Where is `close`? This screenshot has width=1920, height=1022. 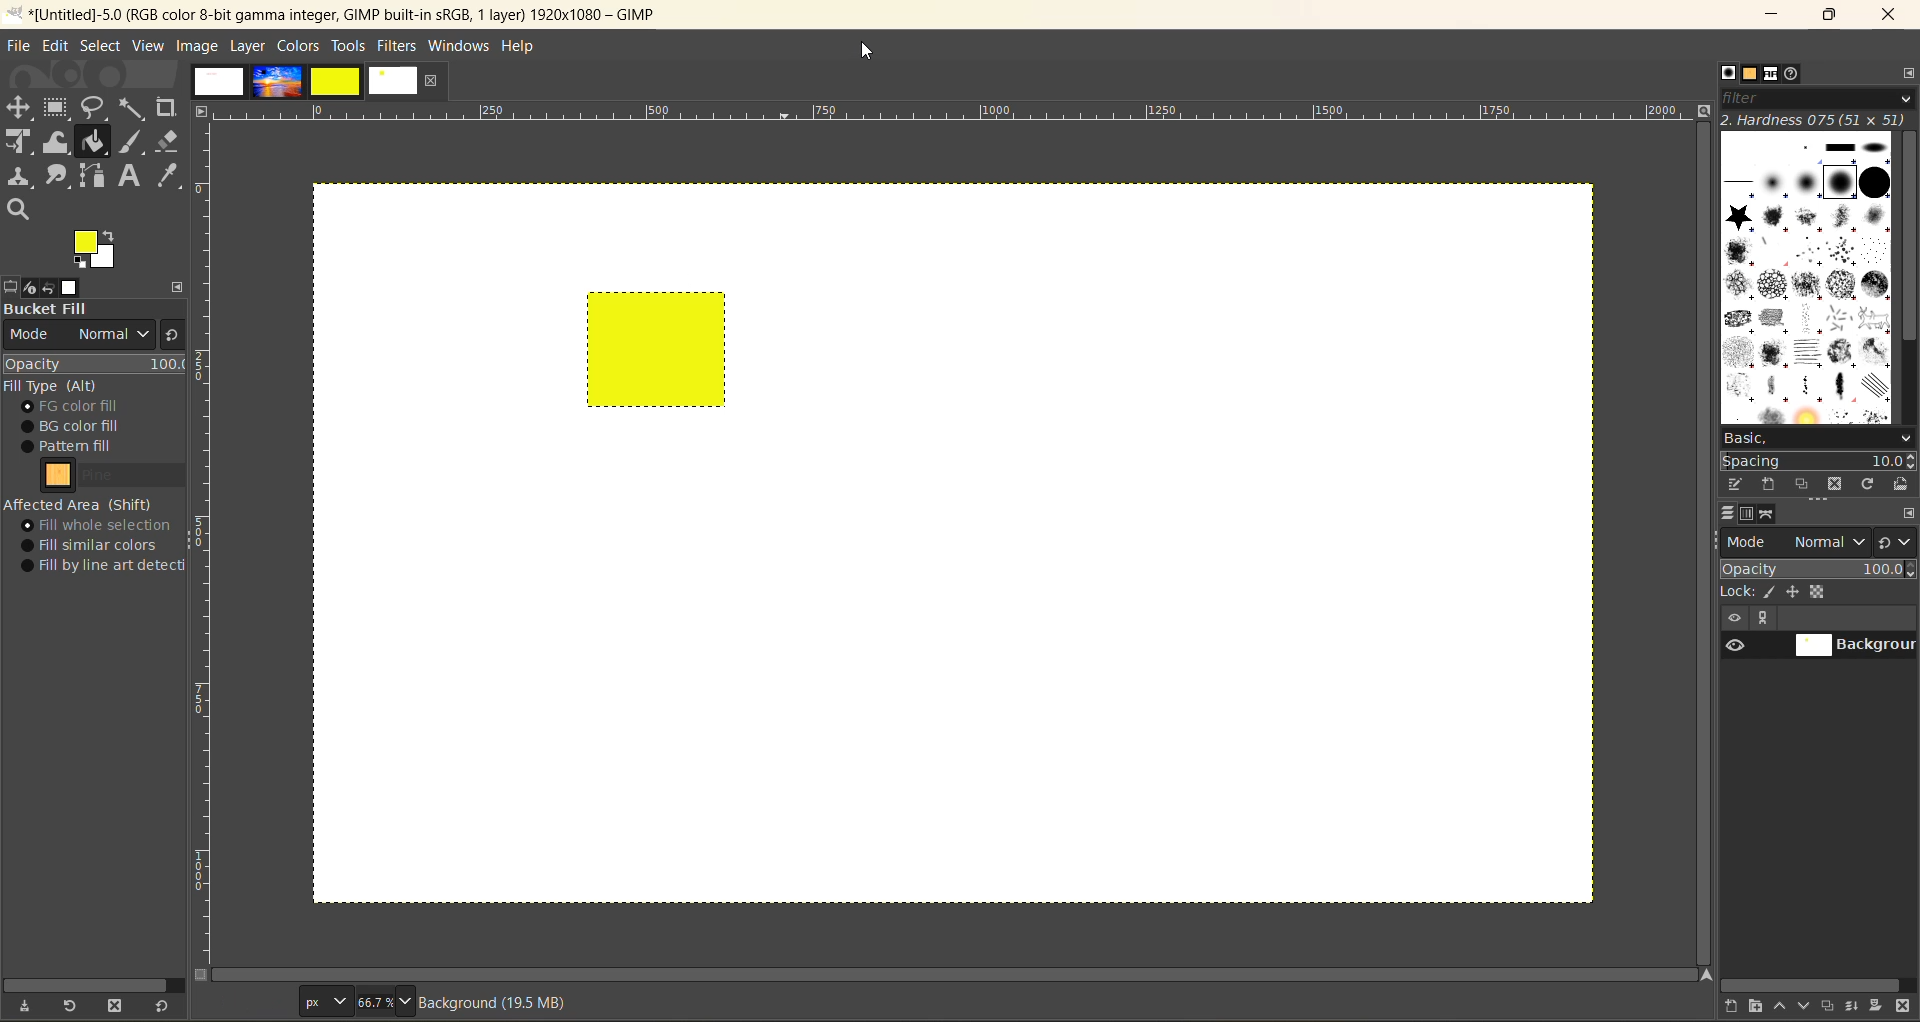
close is located at coordinates (1893, 14).